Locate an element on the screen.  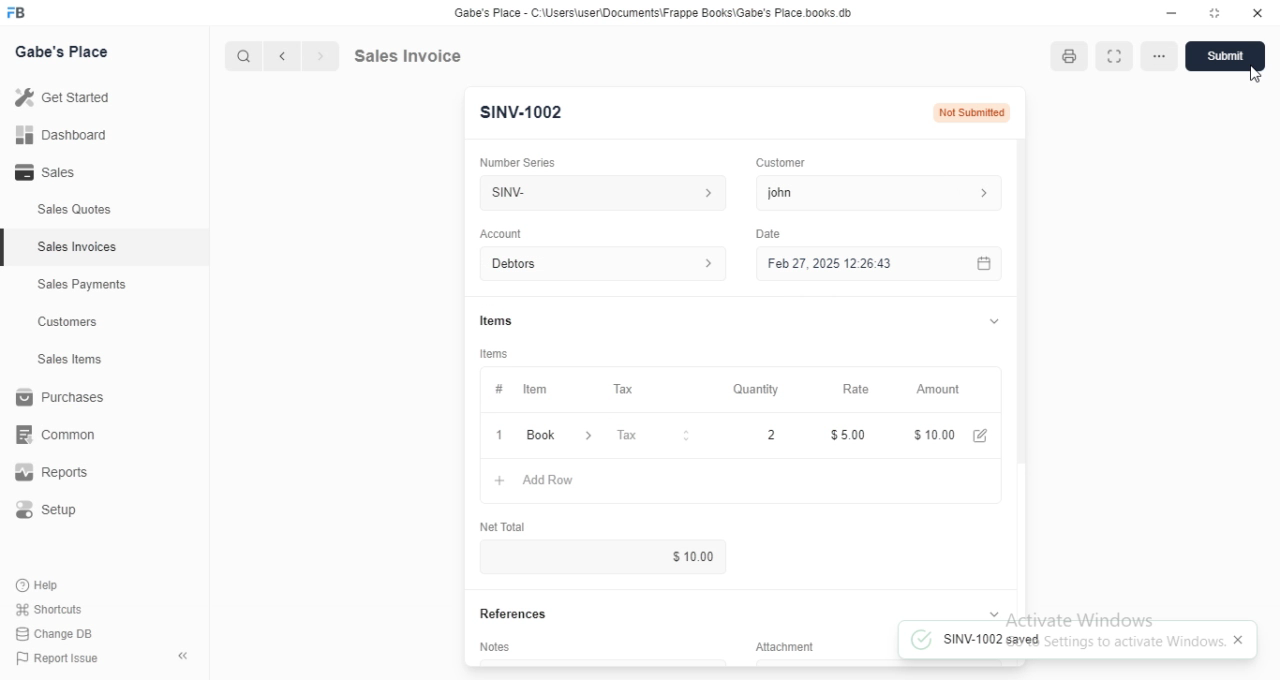
submit is located at coordinates (1233, 56).